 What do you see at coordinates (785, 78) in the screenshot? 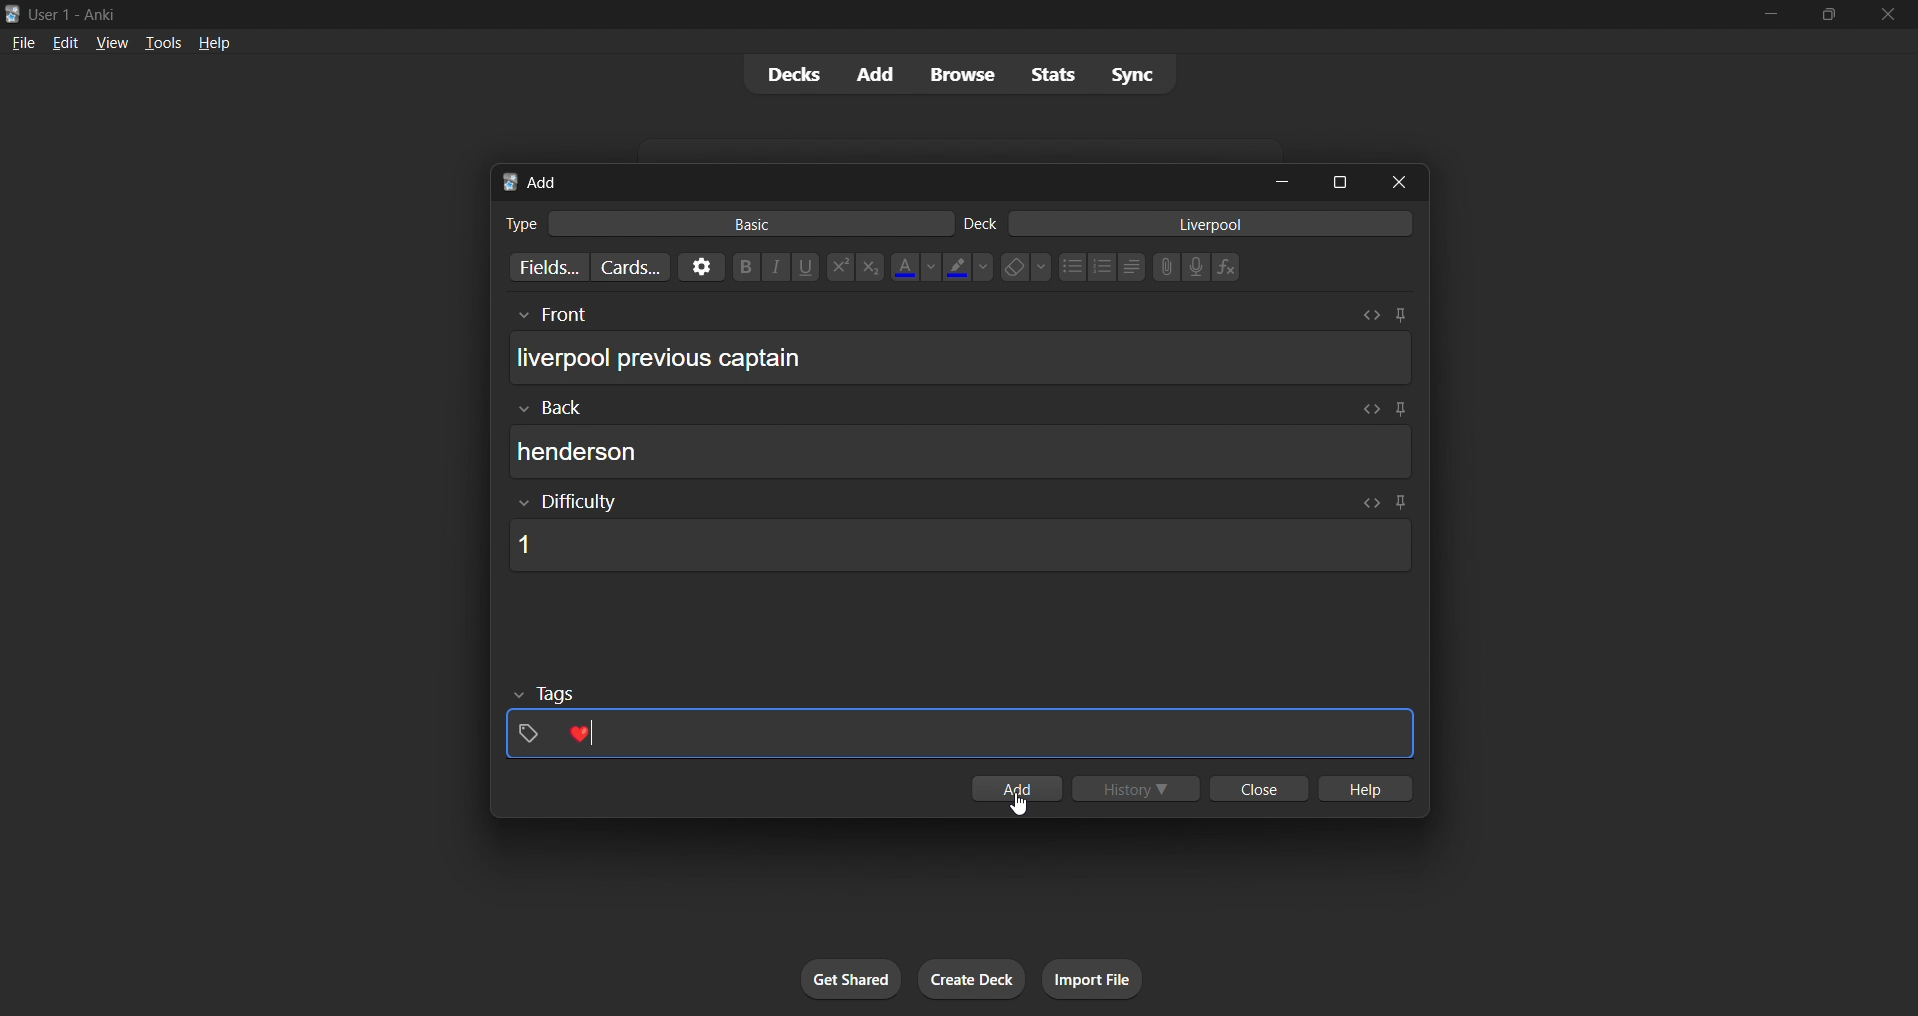
I see `decks` at bounding box center [785, 78].